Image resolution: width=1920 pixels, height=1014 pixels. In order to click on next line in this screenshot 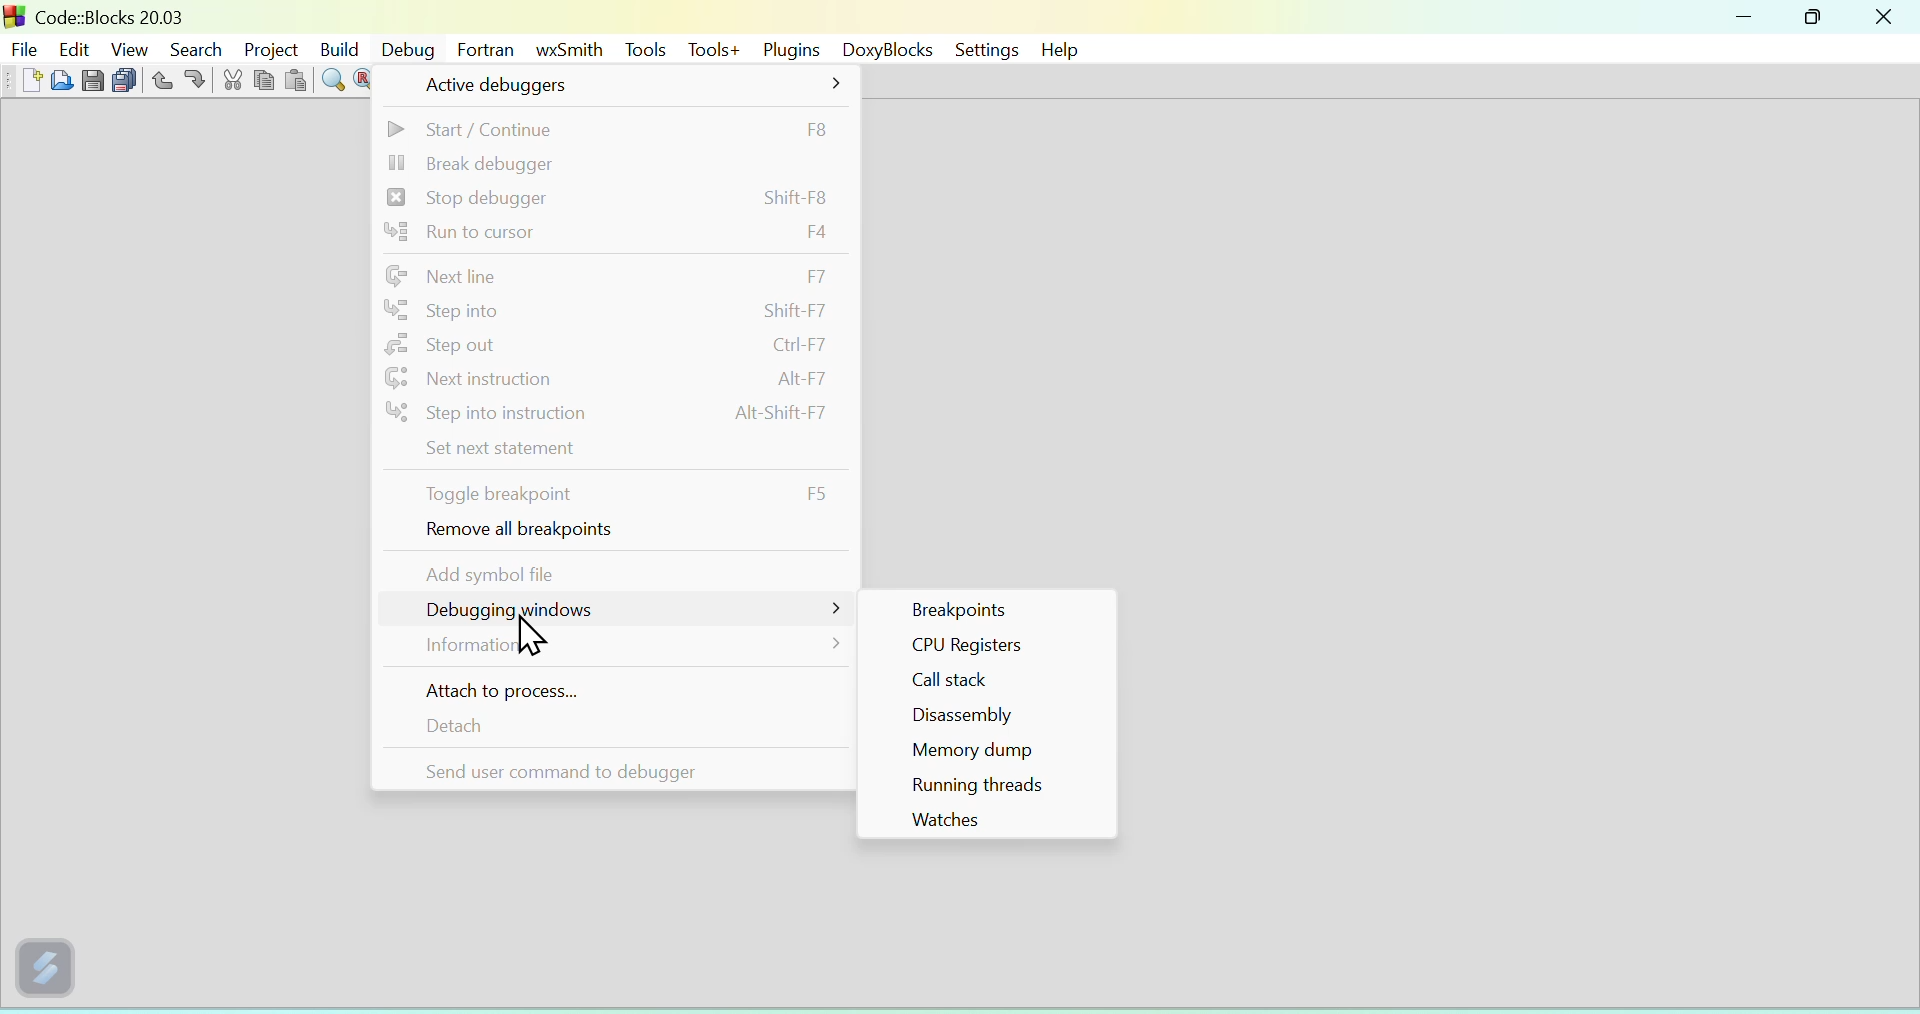, I will do `click(616, 275)`.